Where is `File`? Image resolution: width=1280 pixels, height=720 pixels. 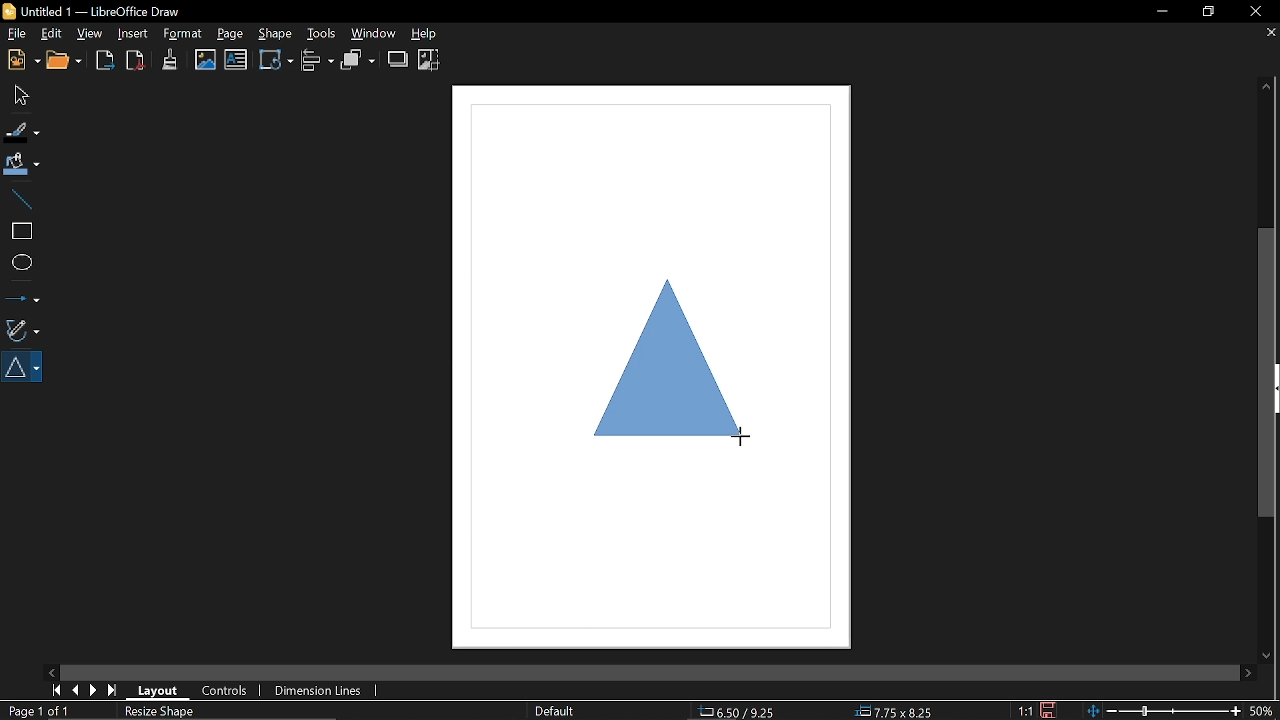
File is located at coordinates (16, 33).